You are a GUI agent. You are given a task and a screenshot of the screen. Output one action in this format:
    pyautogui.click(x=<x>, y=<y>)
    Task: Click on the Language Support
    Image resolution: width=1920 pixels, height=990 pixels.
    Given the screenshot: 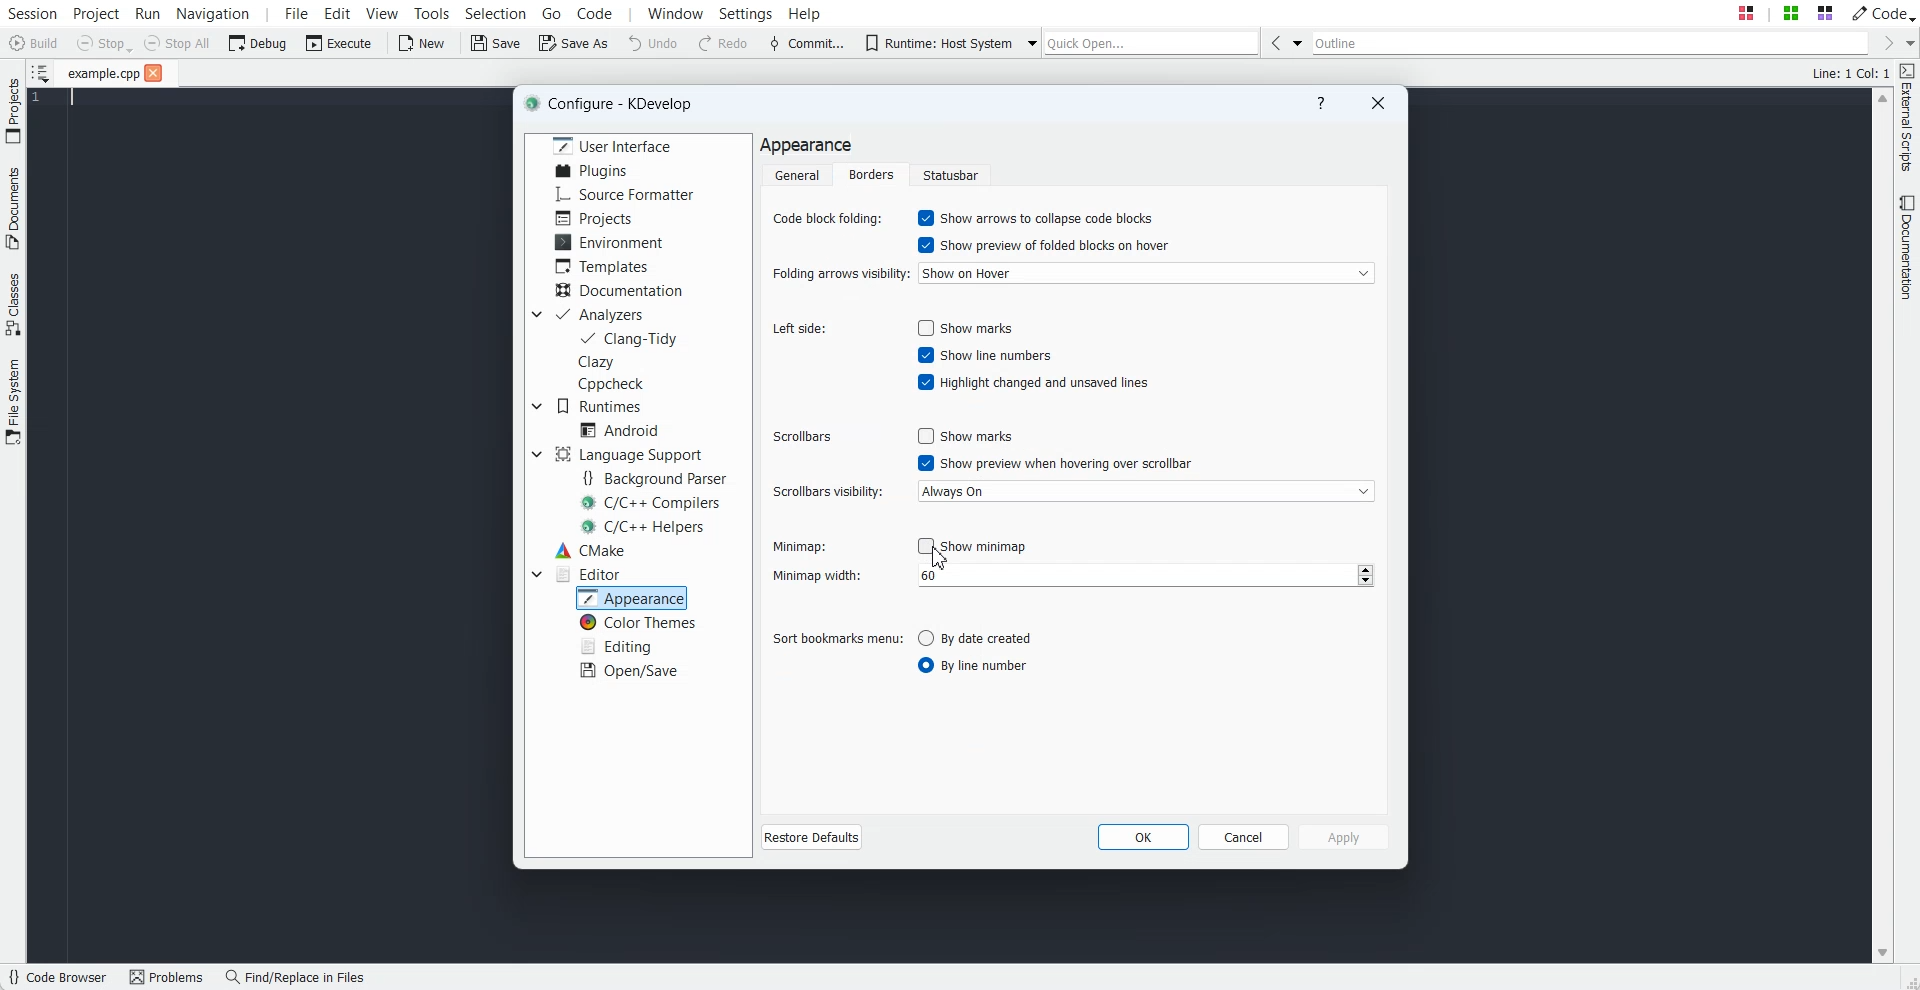 What is the action you would take?
    pyautogui.click(x=628, y=453)
    